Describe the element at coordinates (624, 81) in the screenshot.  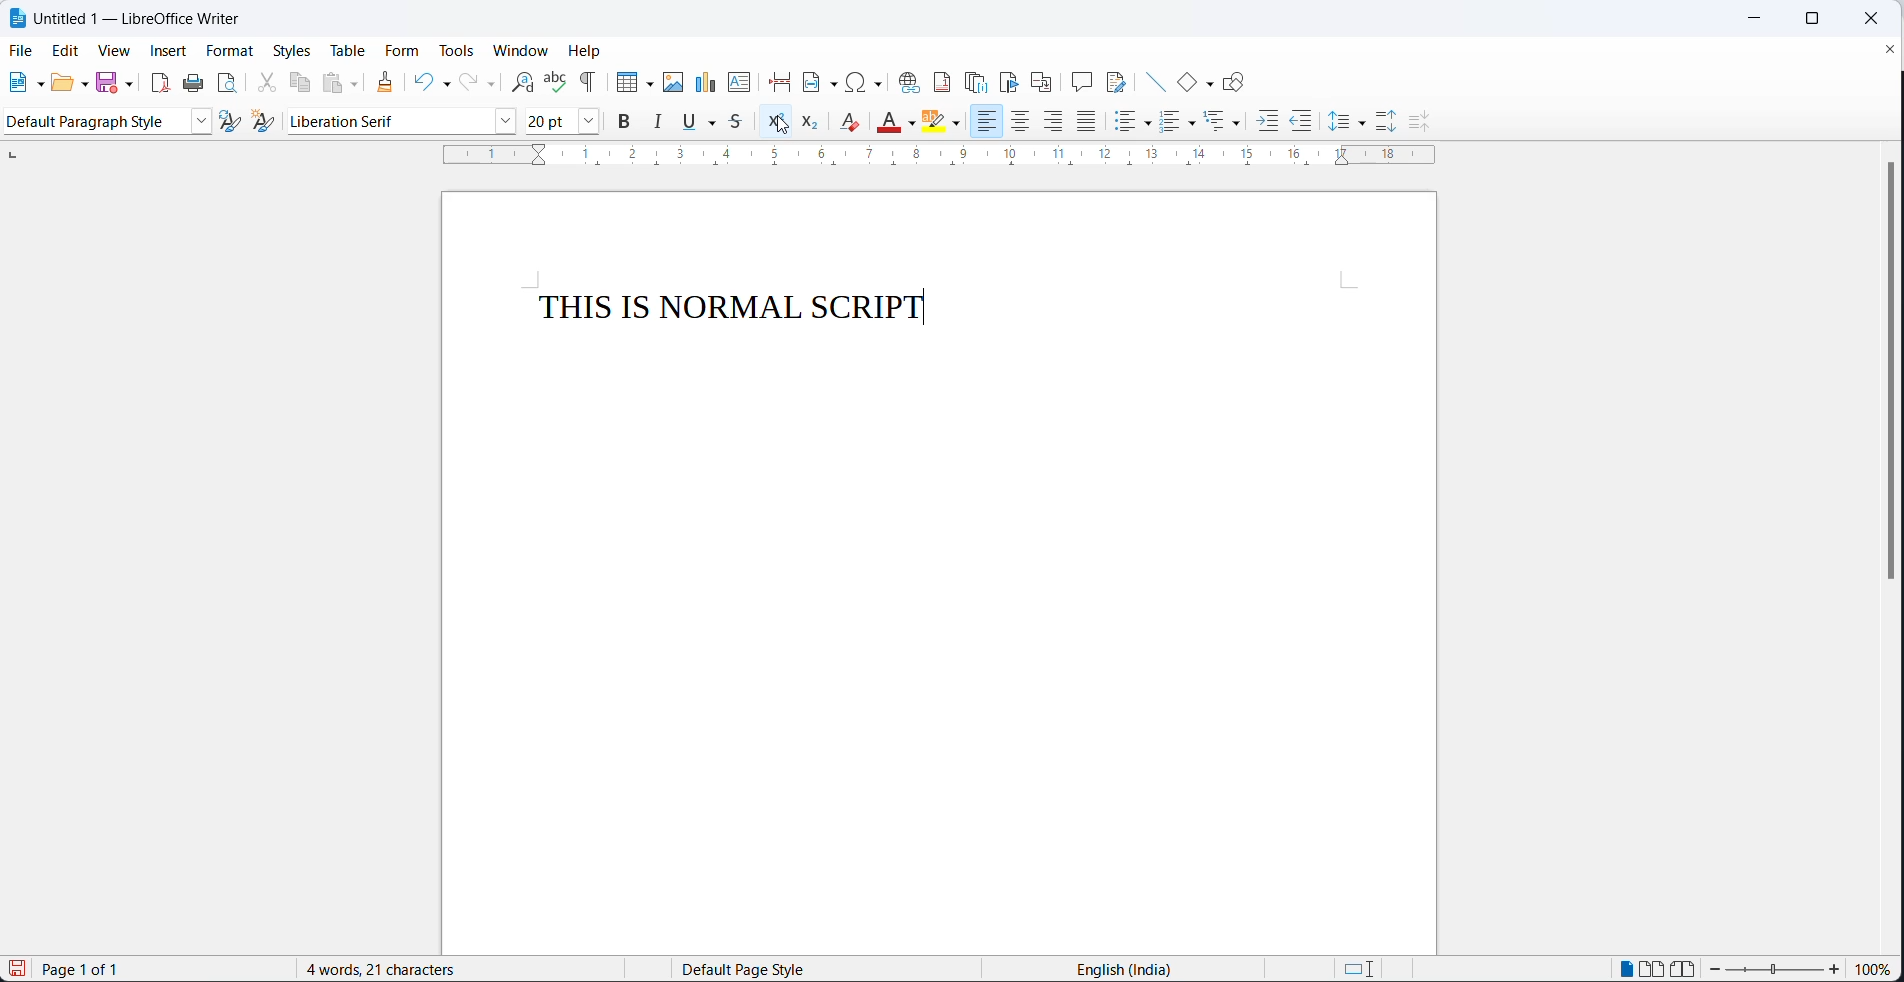
I see `insert table` at that location.